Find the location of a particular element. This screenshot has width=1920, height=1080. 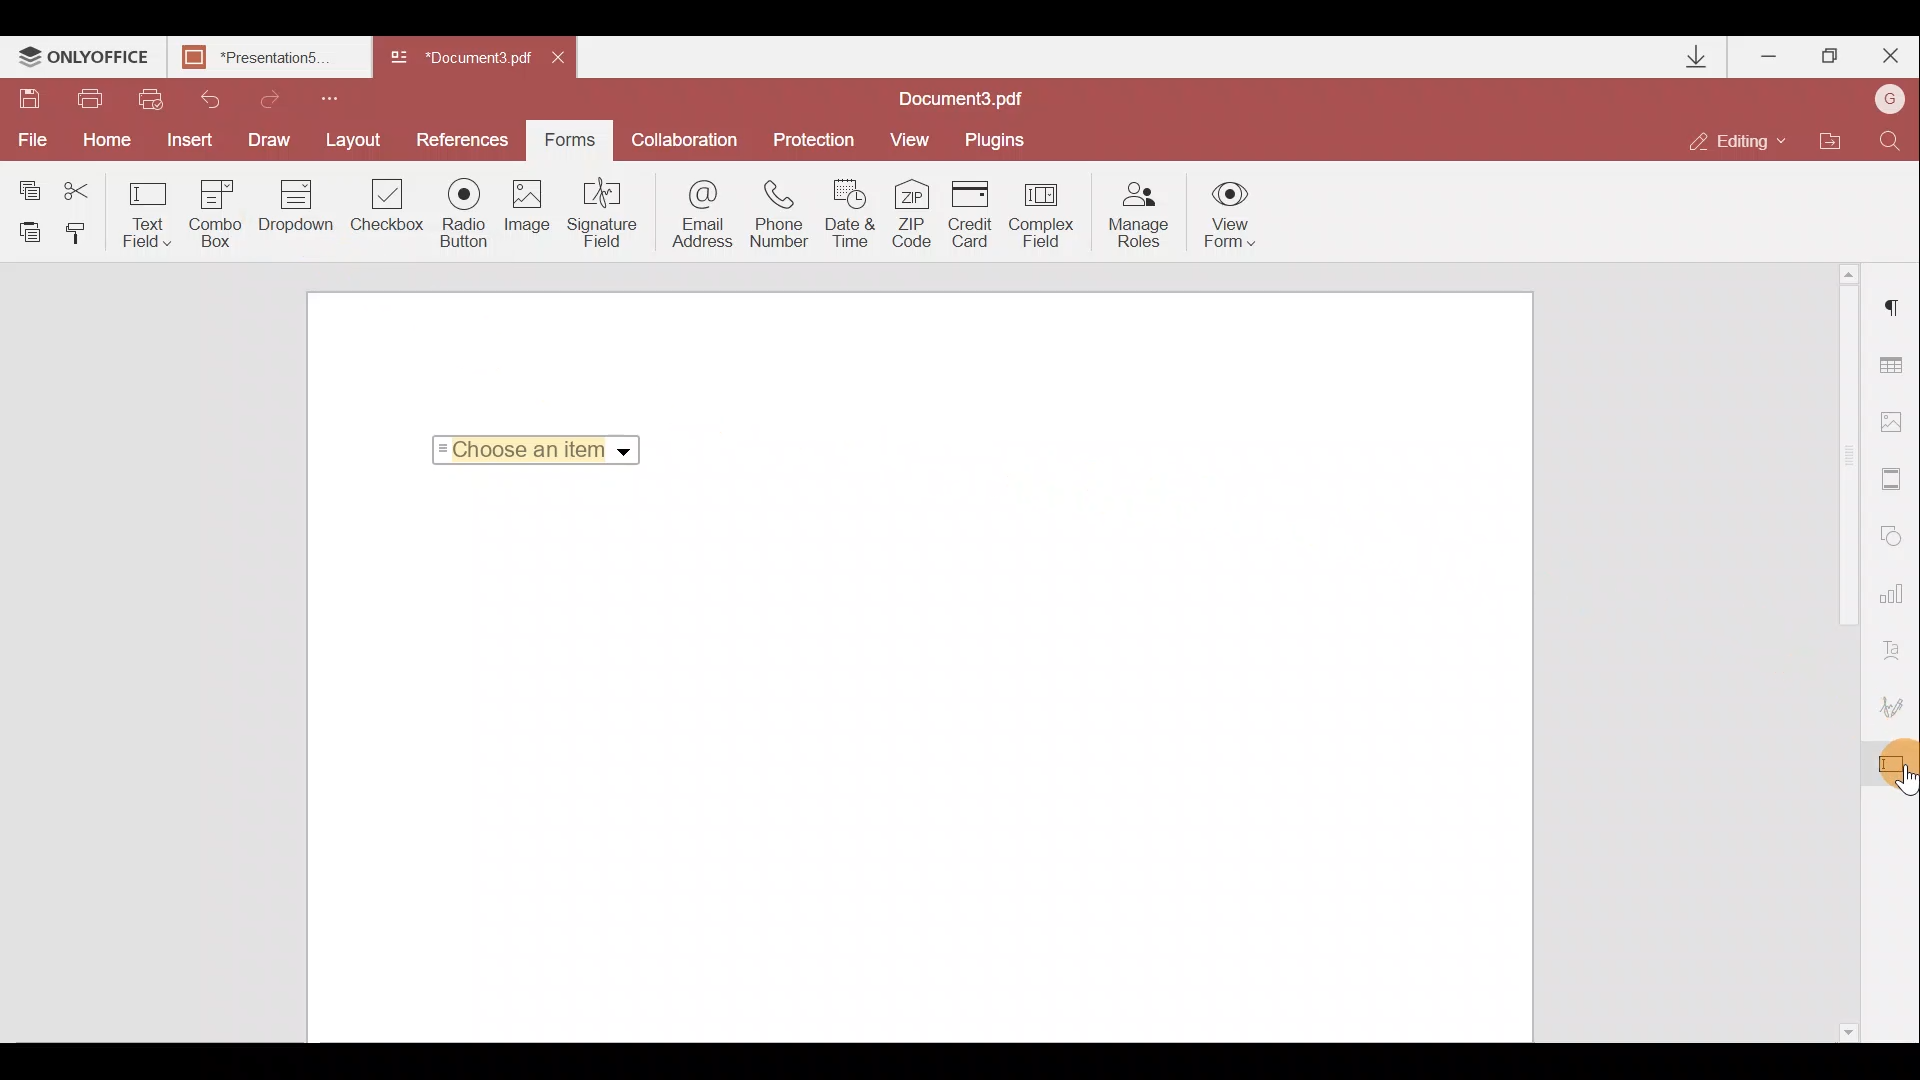

Cut is located at coordinates (79, 185).